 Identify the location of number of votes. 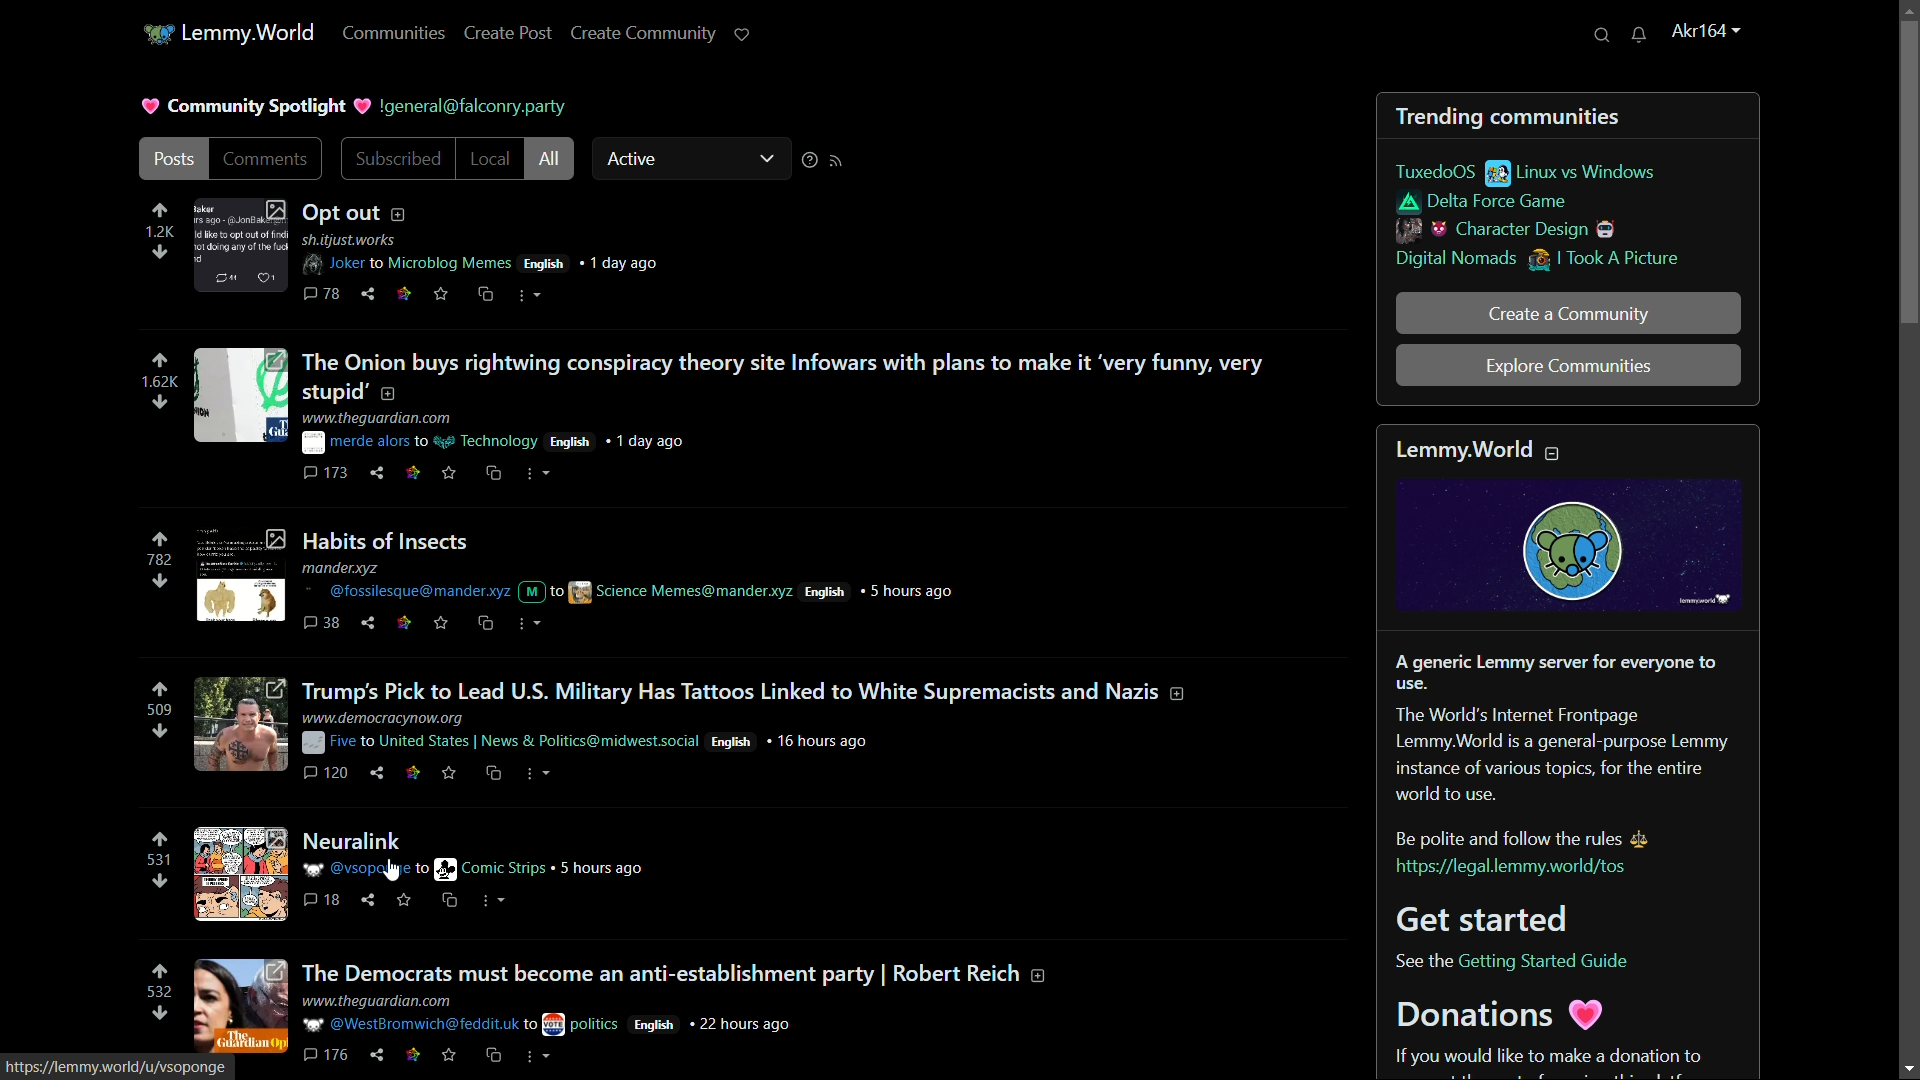
(159, 992).